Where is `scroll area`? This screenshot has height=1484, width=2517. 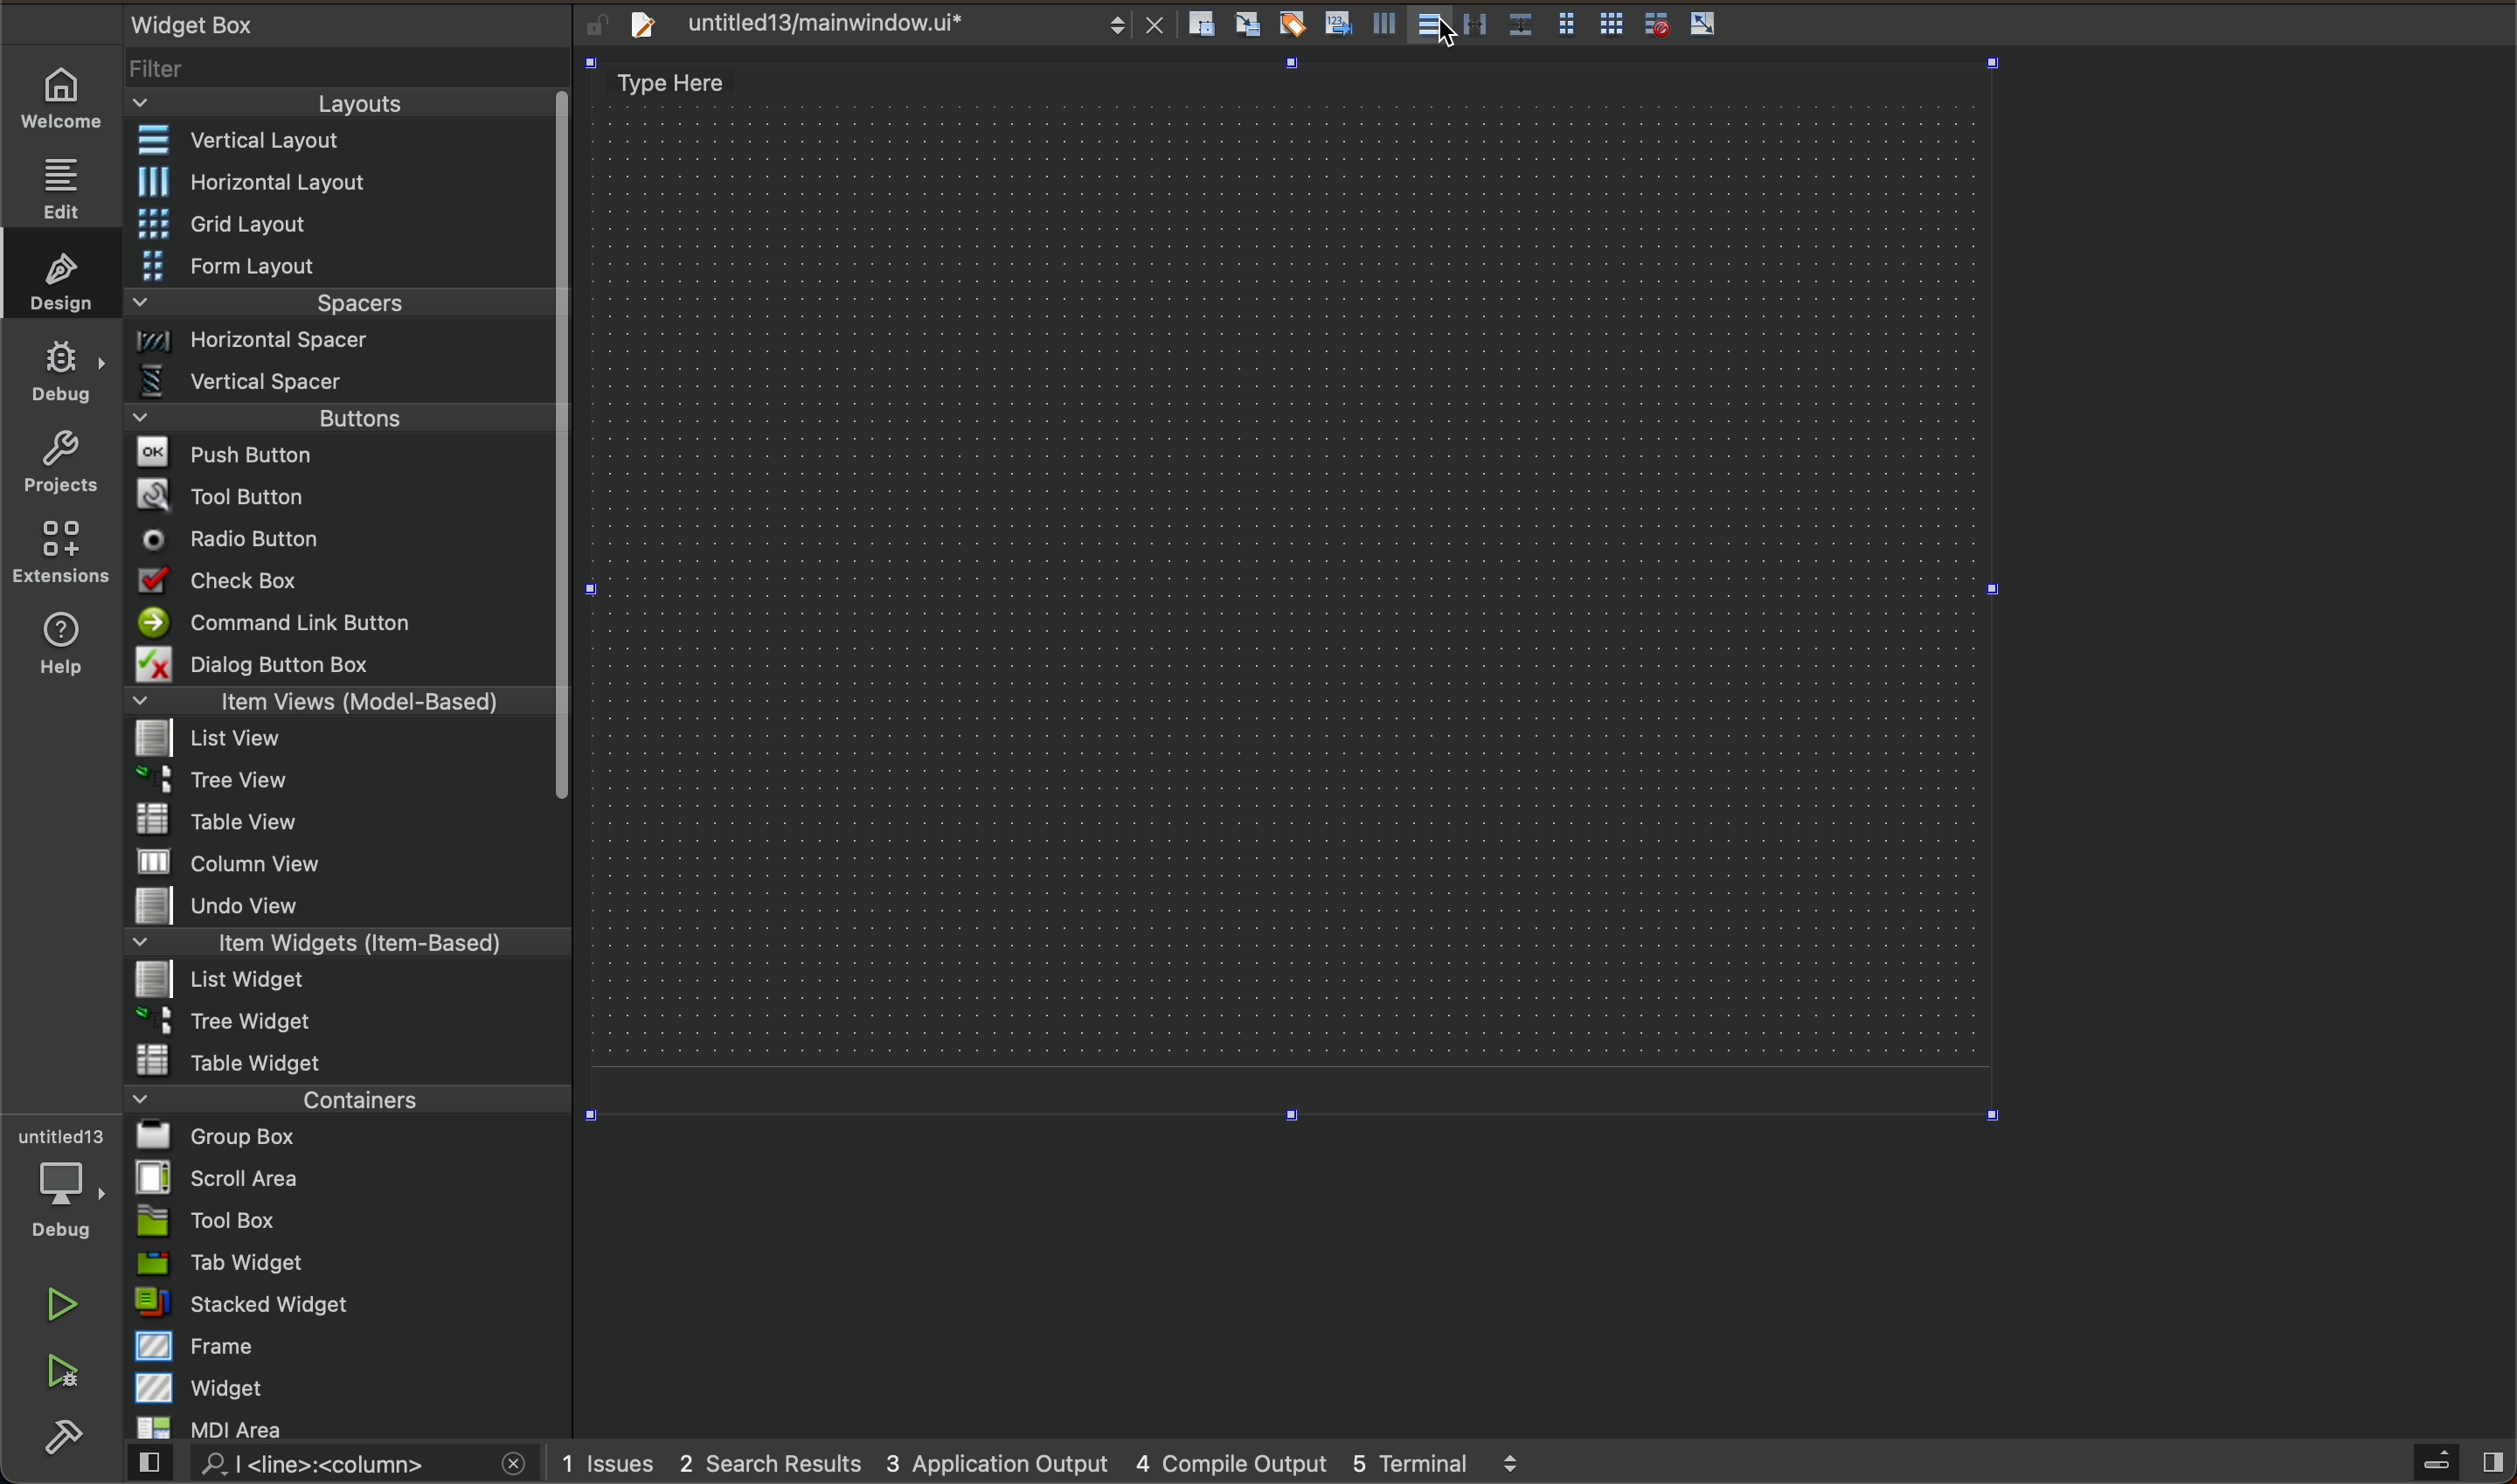
scroll area is located at coordinates (345, 1177).